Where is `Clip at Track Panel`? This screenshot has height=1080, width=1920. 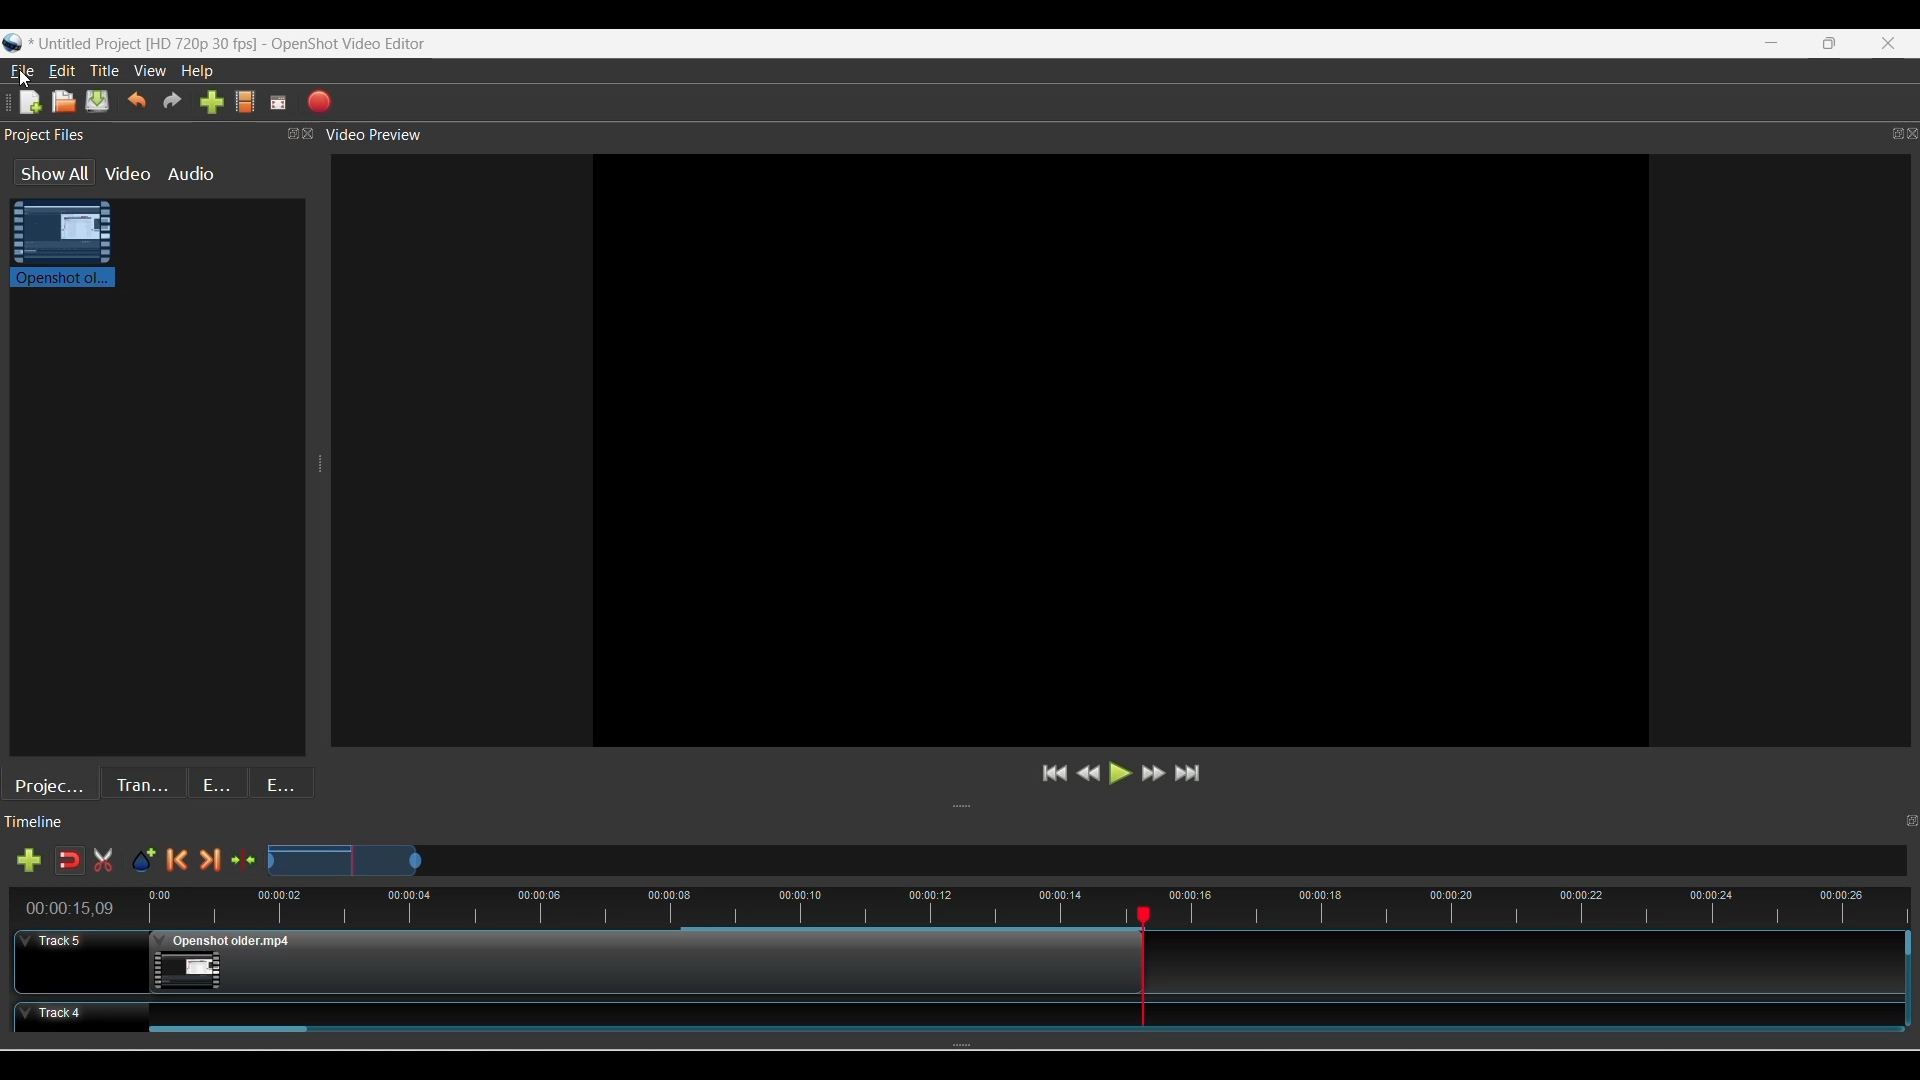 Clip at Track Panel is located at coordinates (1005, 1011).